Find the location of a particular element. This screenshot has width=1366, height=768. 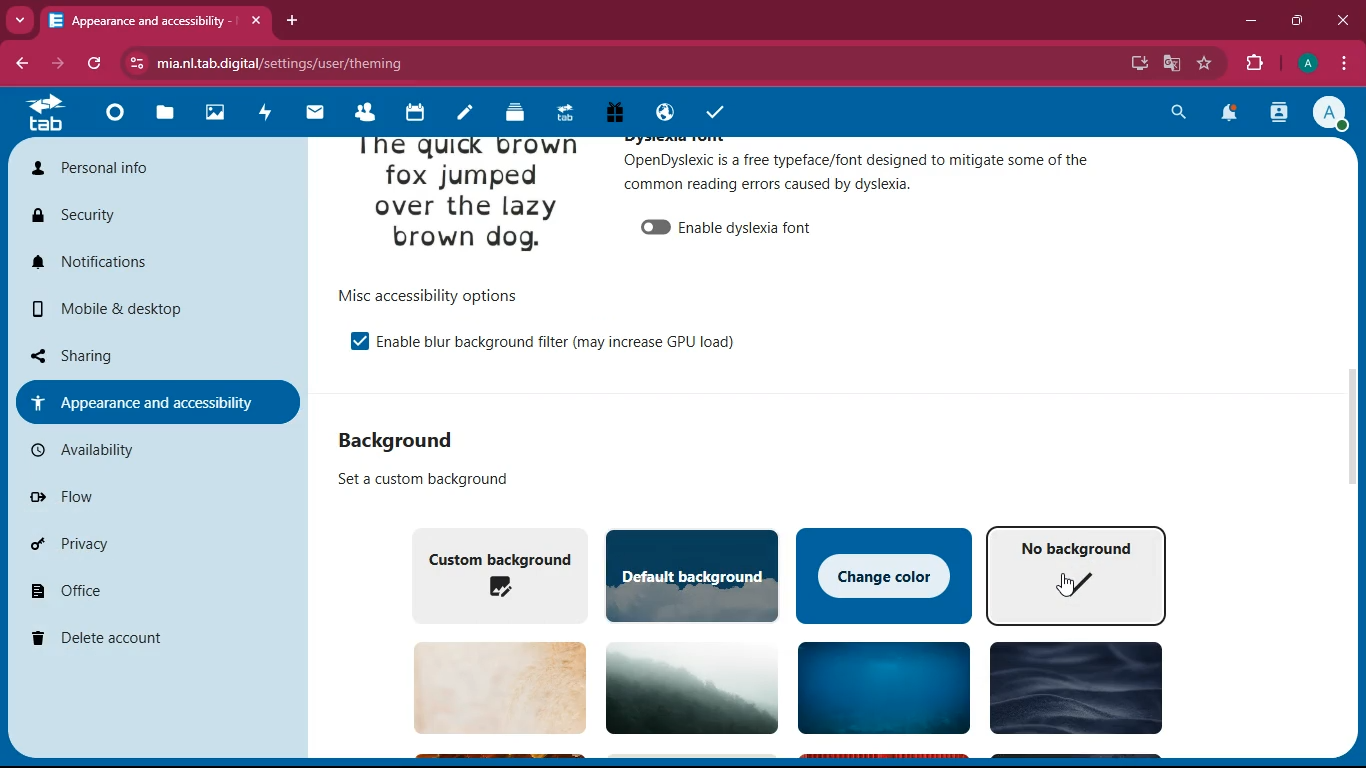

default background is located at coordinates (692, 575).